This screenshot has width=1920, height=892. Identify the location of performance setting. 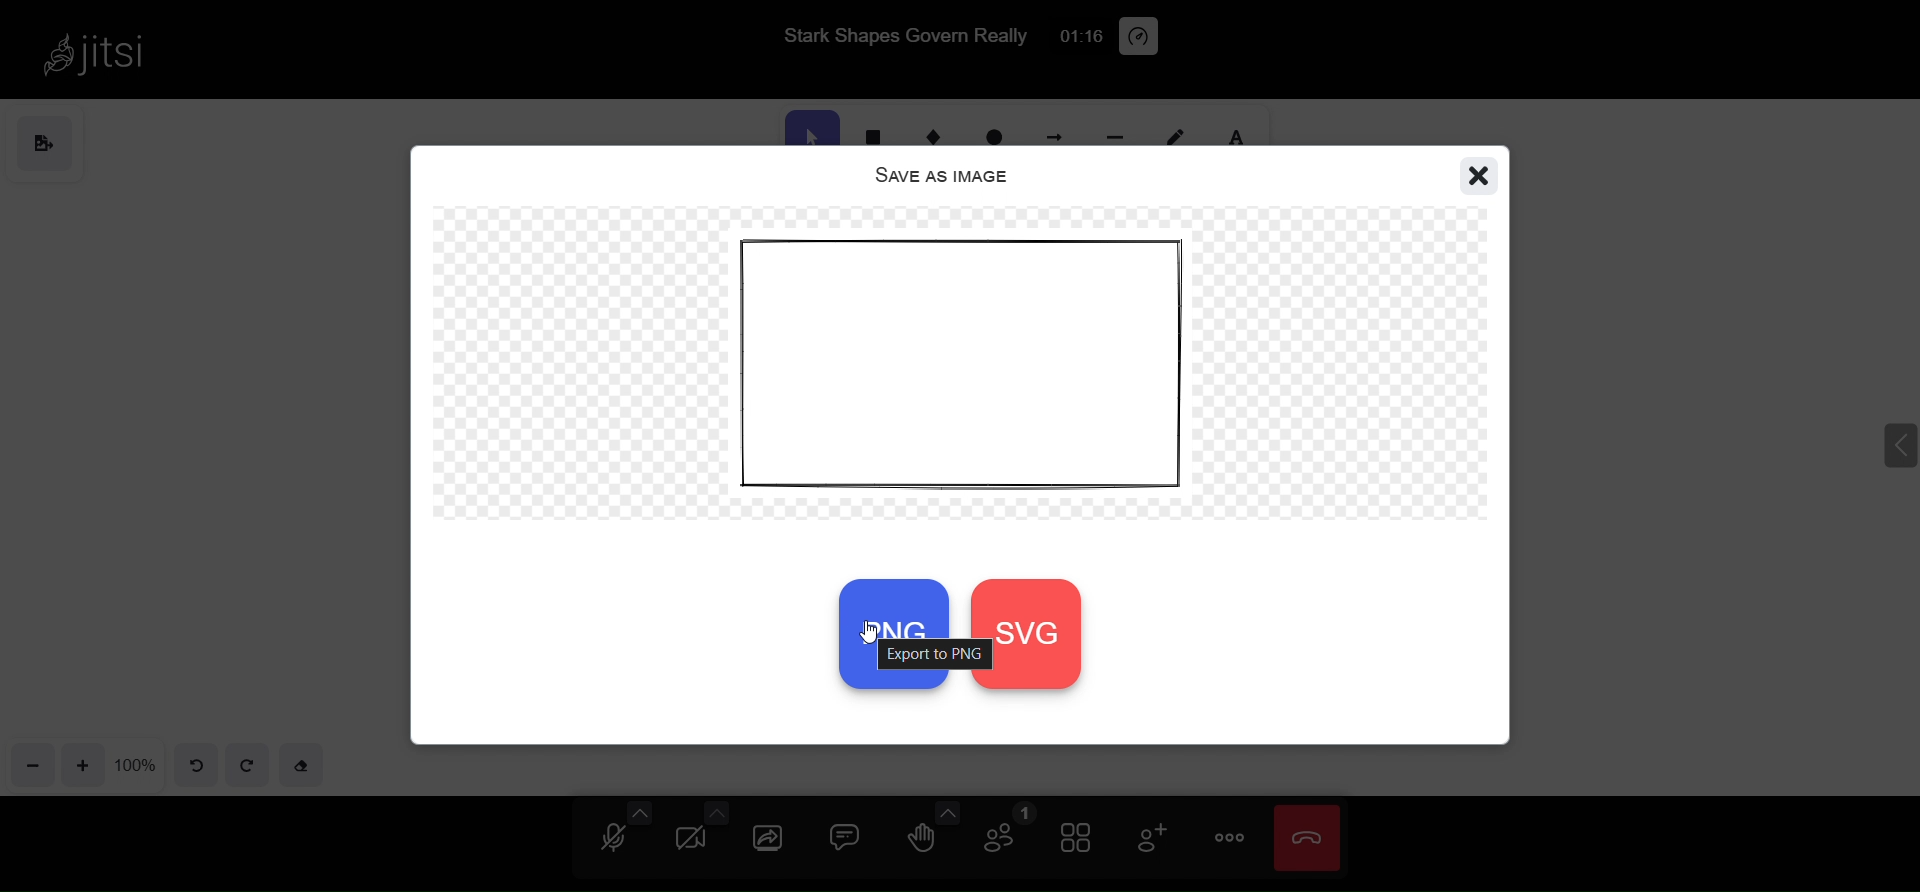
(1140, 36).